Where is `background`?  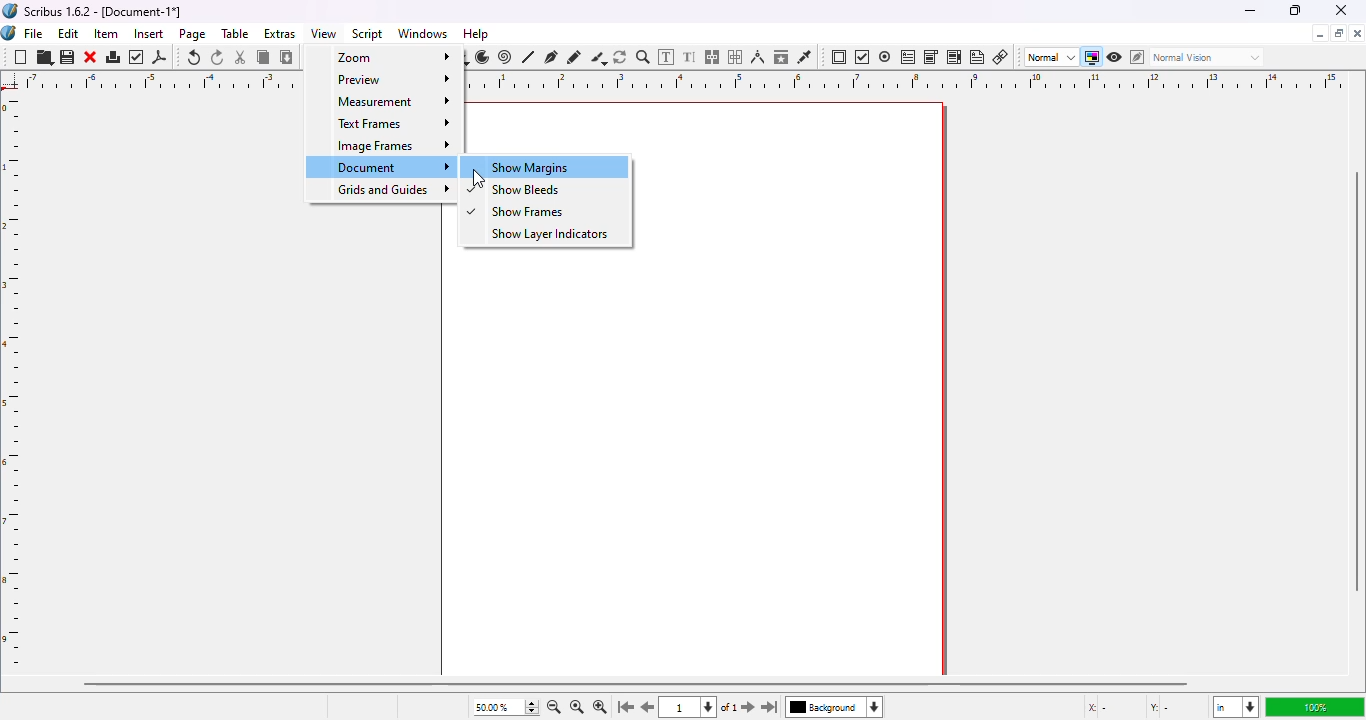
background is located at coordinates (840, 709).